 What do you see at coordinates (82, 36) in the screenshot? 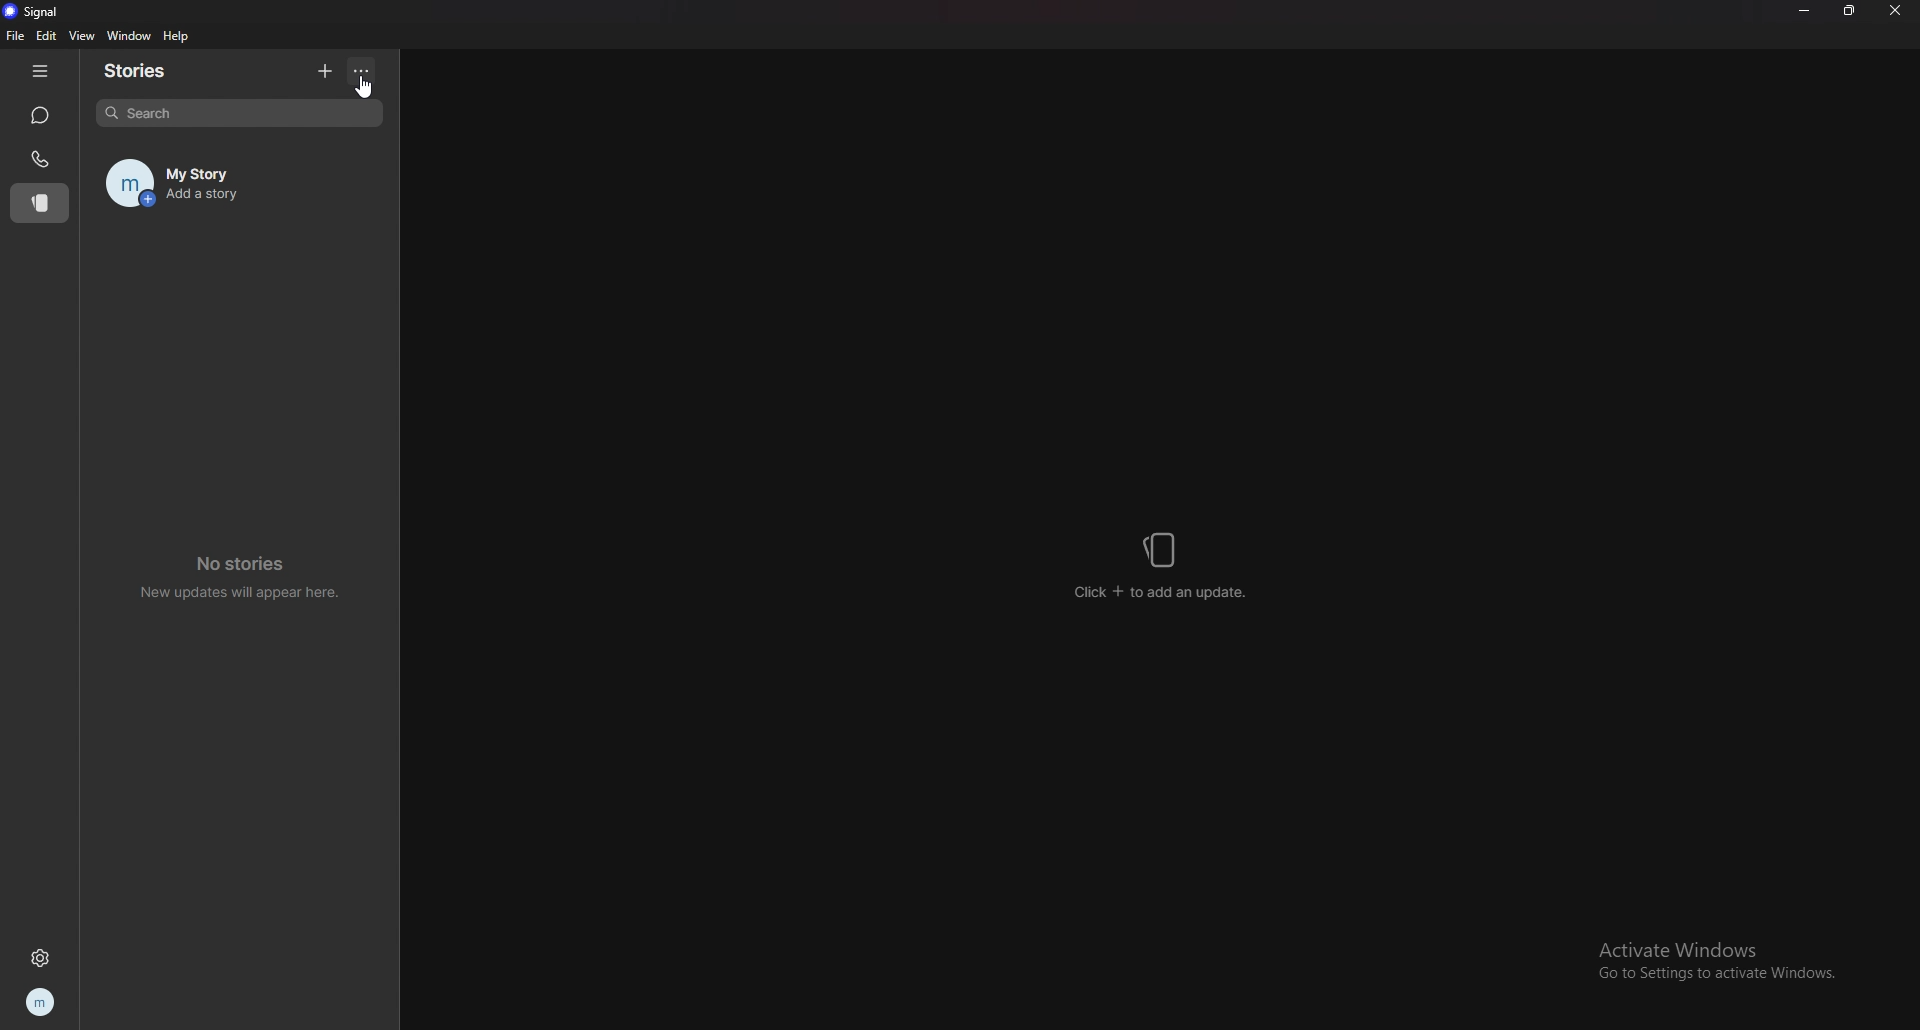
I see `view` at bounding box center [82, 36].